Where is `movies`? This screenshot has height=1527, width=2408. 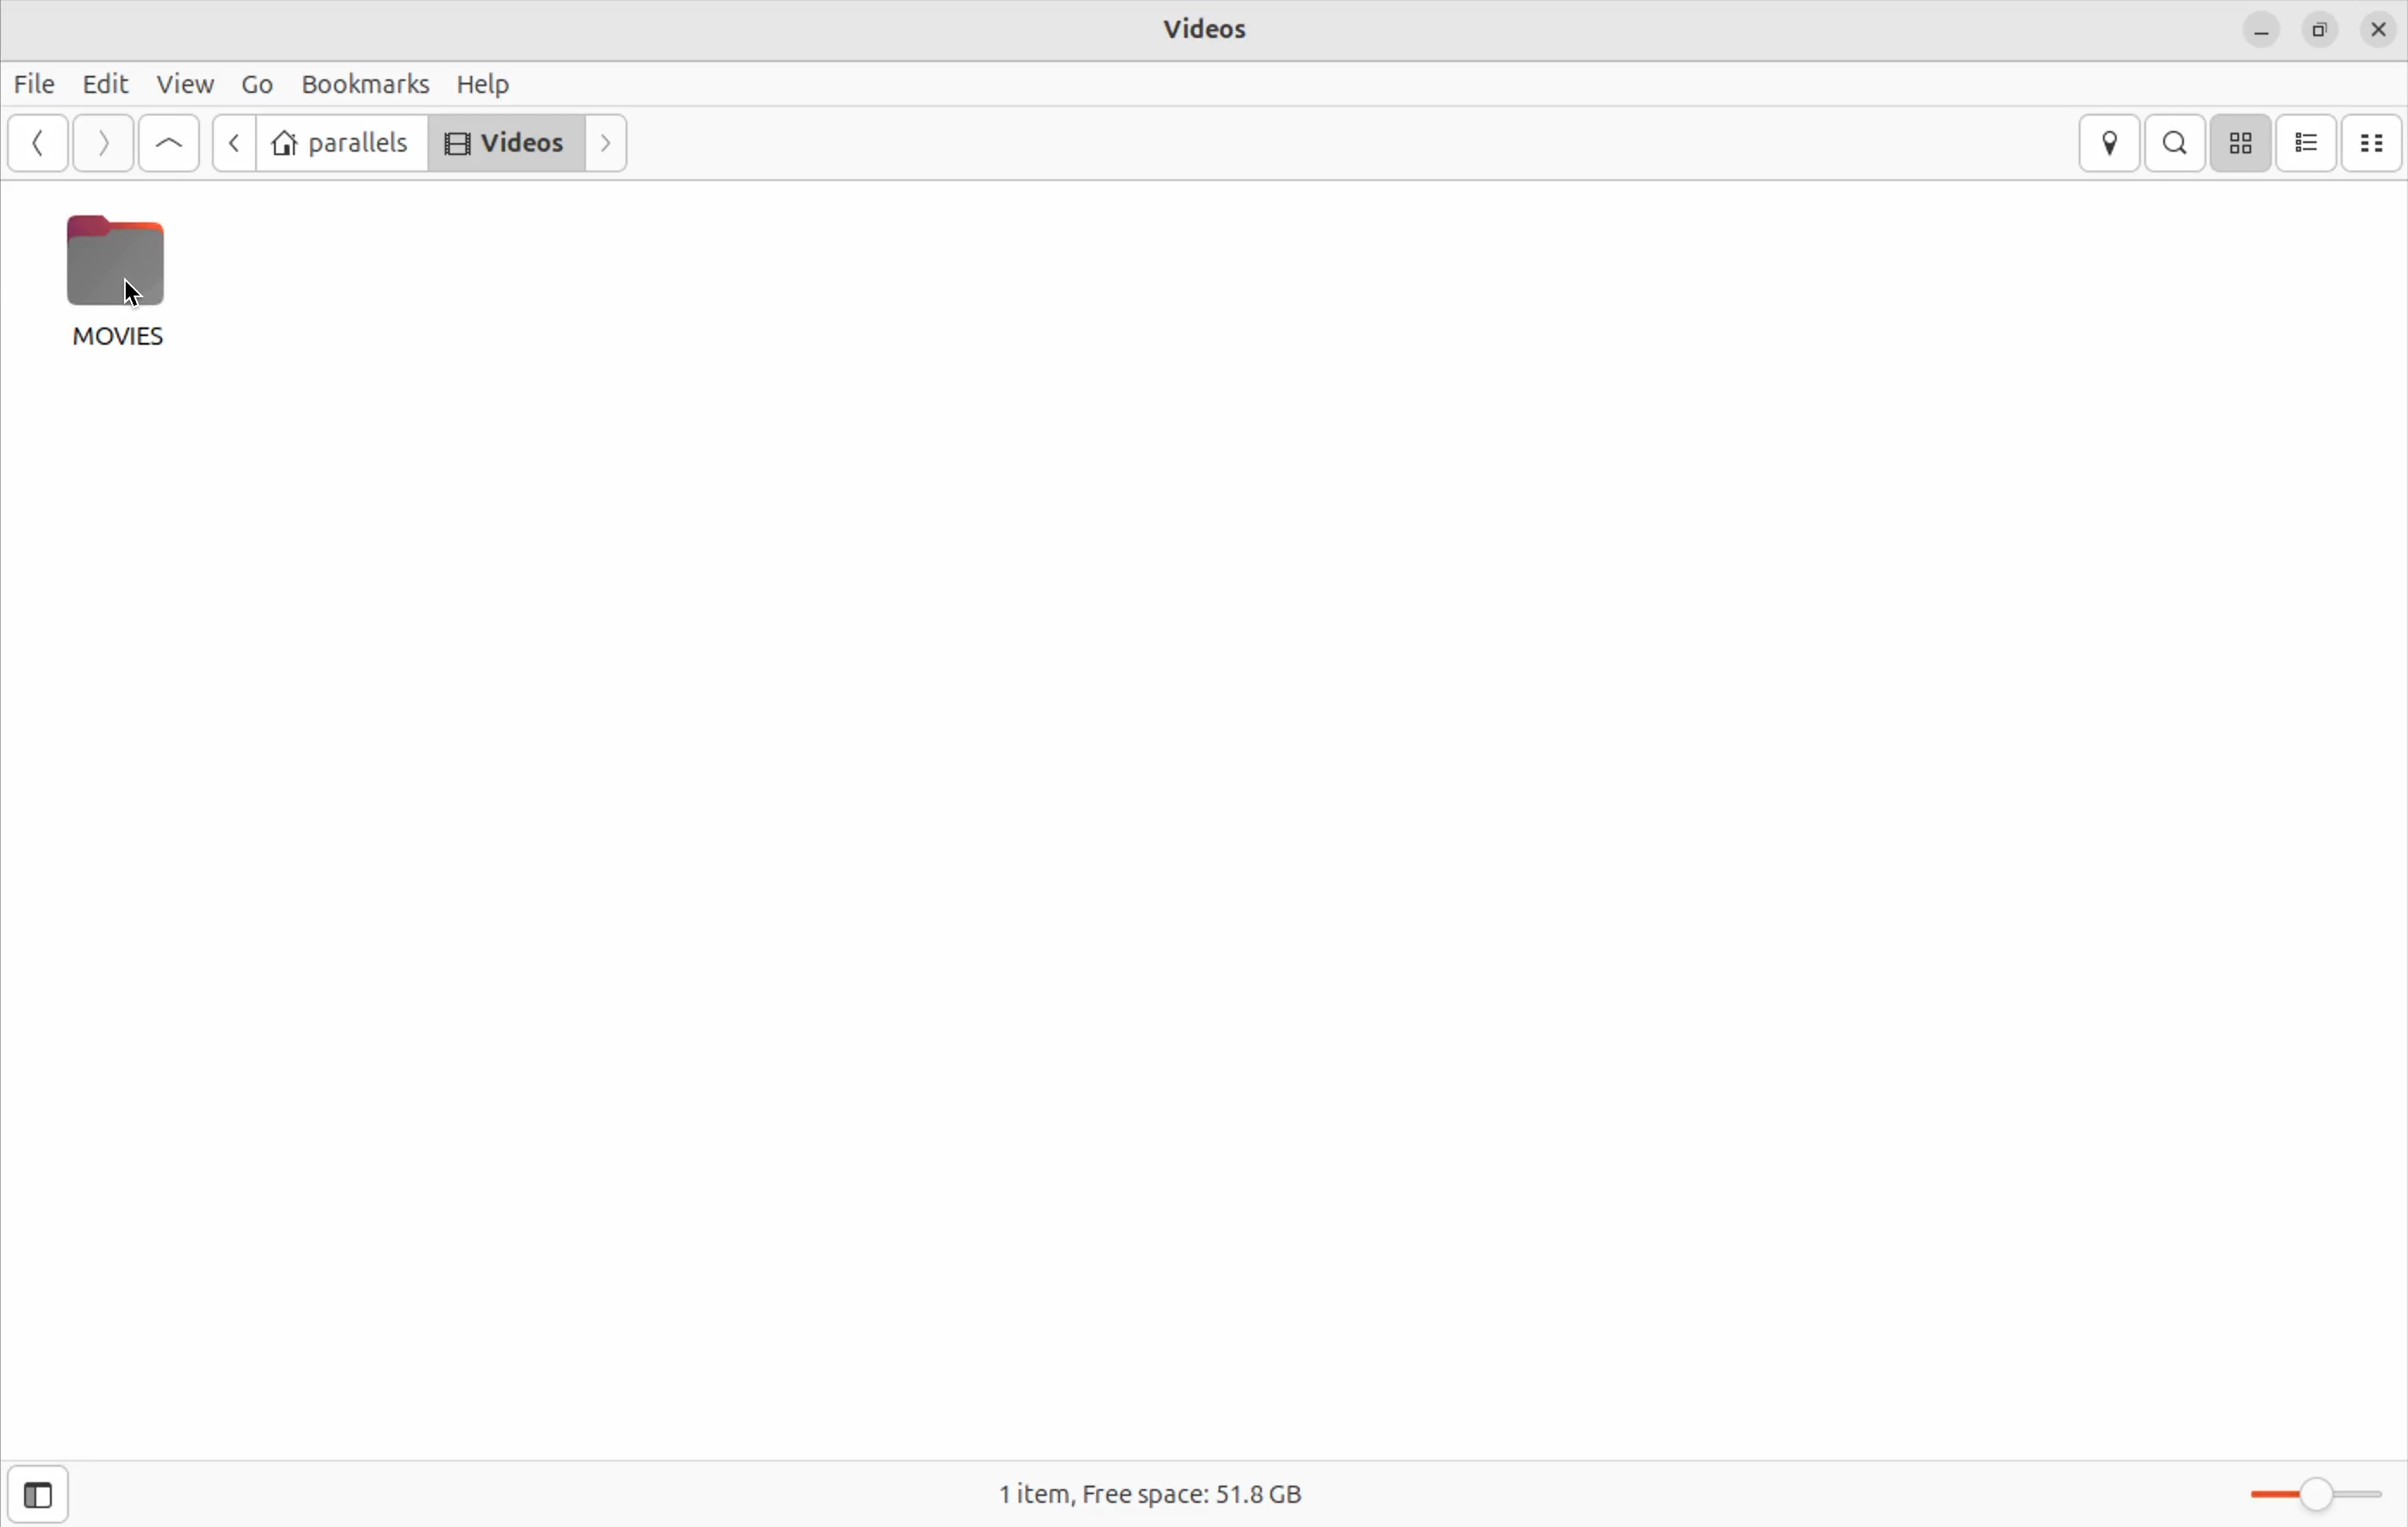
movies is located at coordinates (121, 281).